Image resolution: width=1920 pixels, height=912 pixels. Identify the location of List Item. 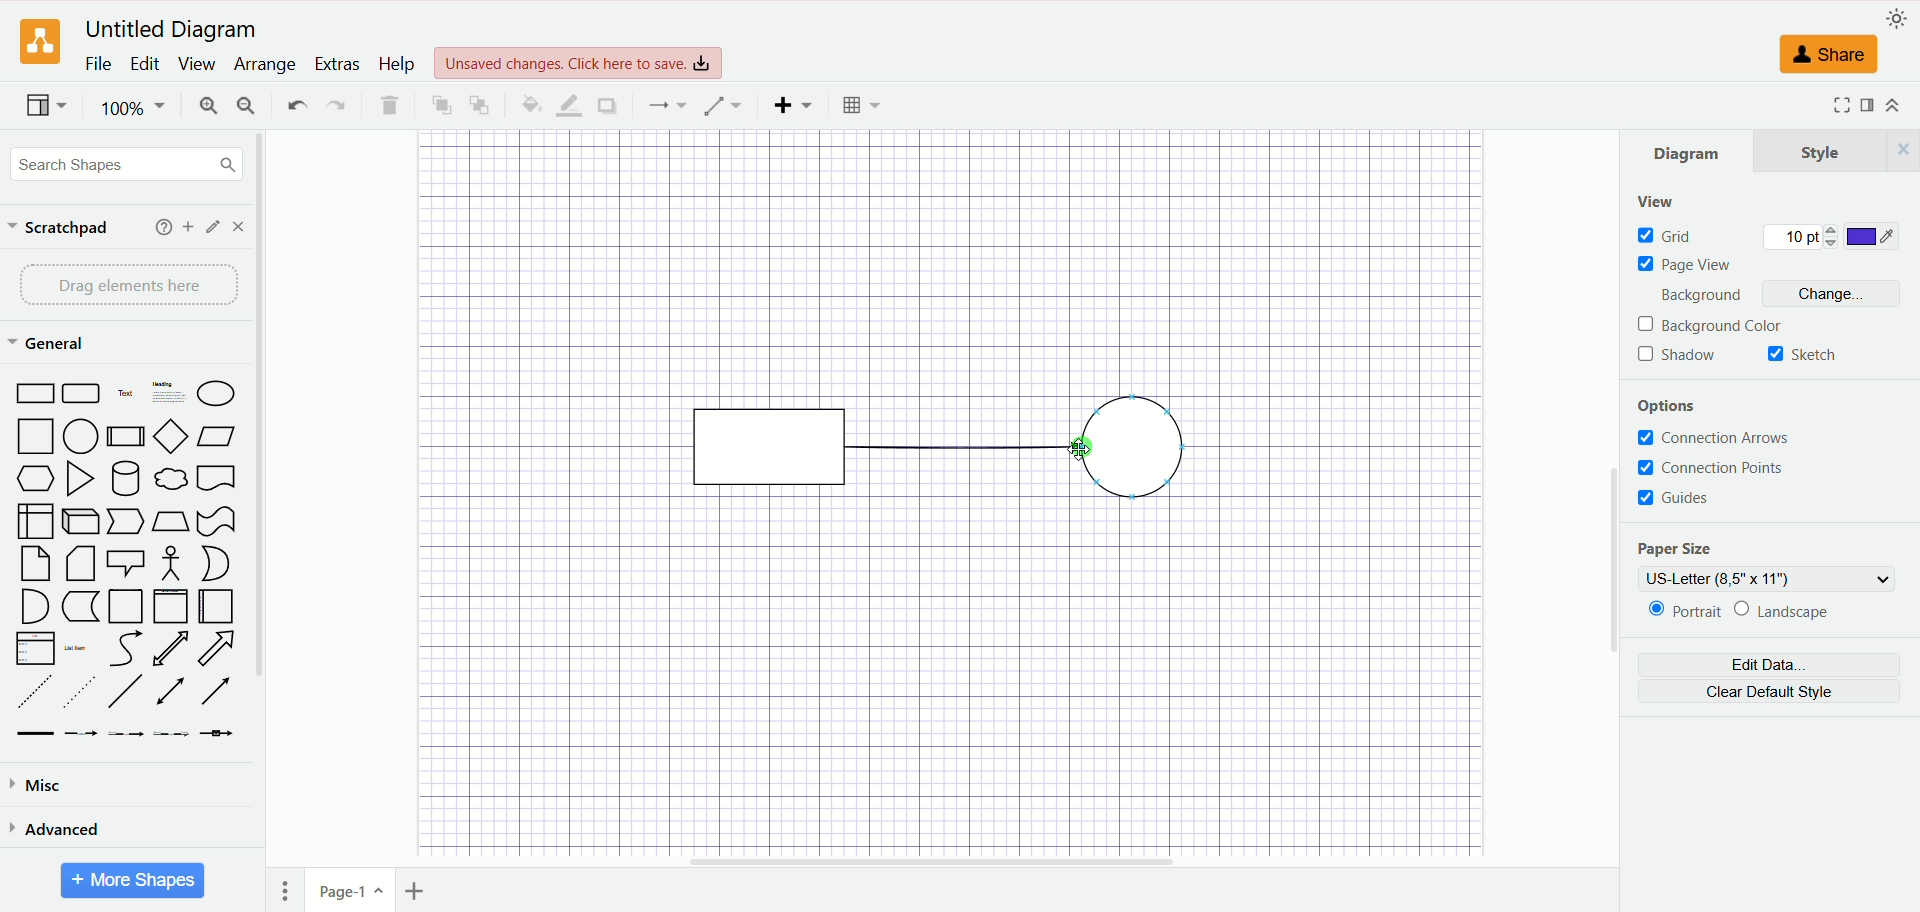
(78, 649).